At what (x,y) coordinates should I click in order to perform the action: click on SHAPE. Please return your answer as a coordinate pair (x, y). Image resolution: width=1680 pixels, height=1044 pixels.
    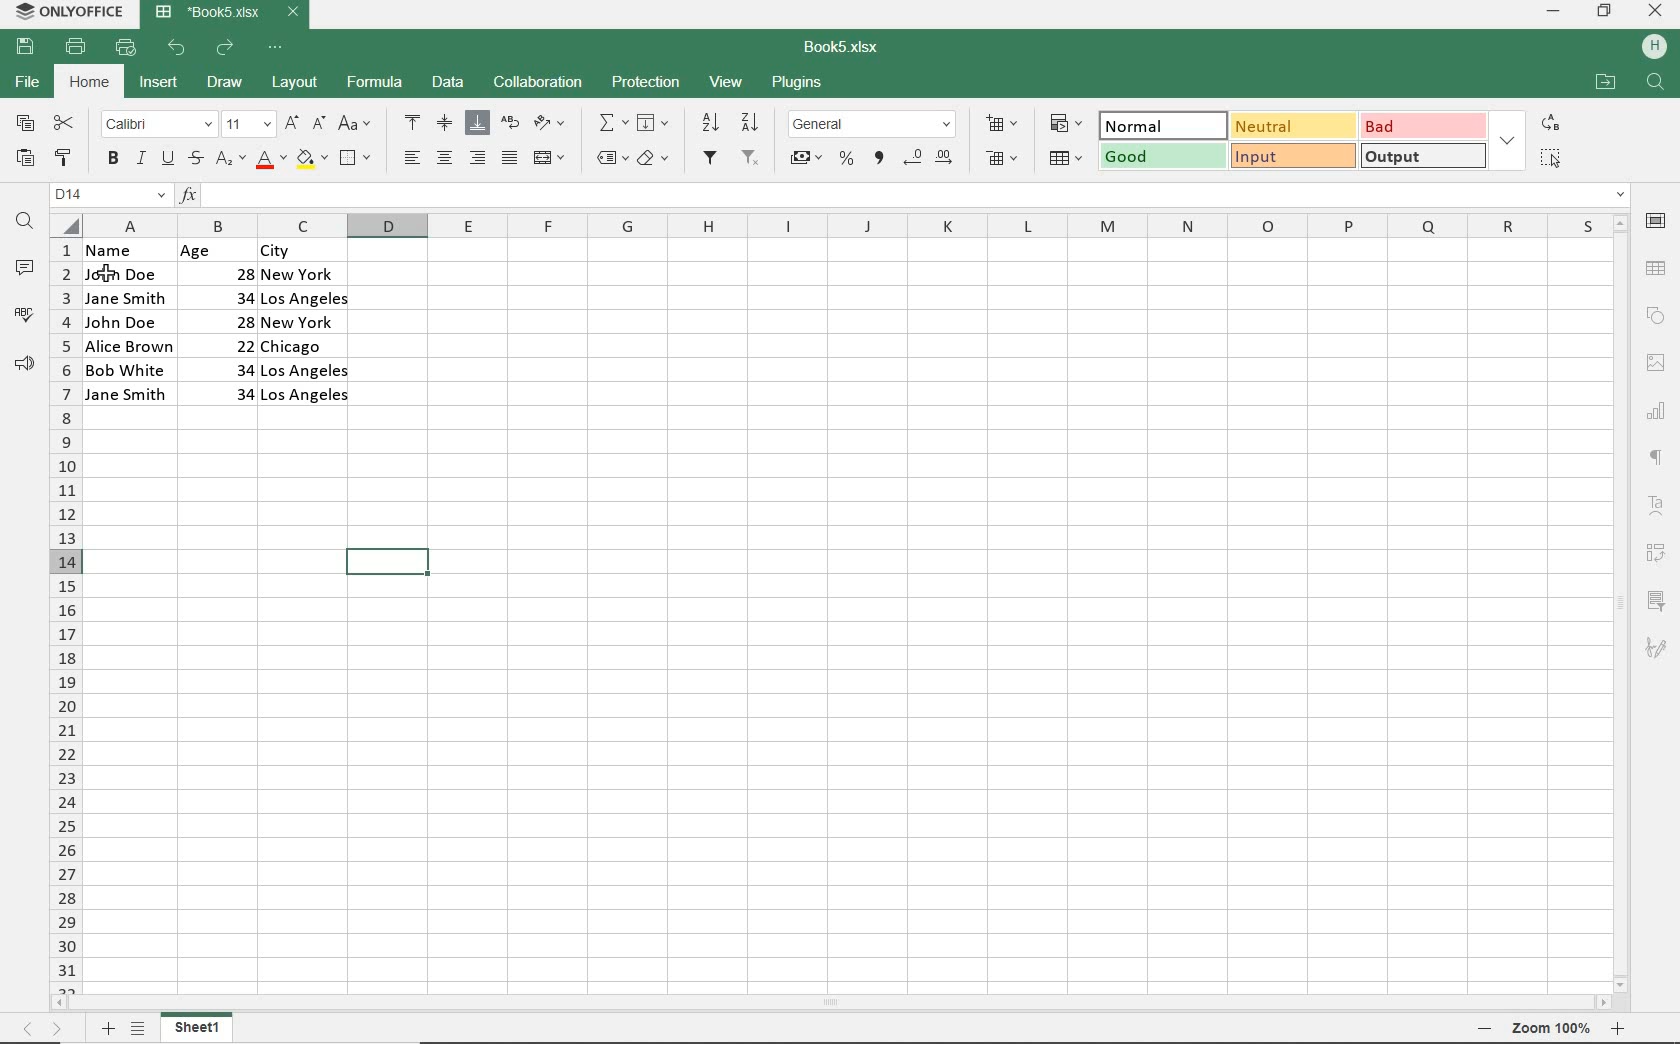
    Looking at the image, I should click on (1655, 316).